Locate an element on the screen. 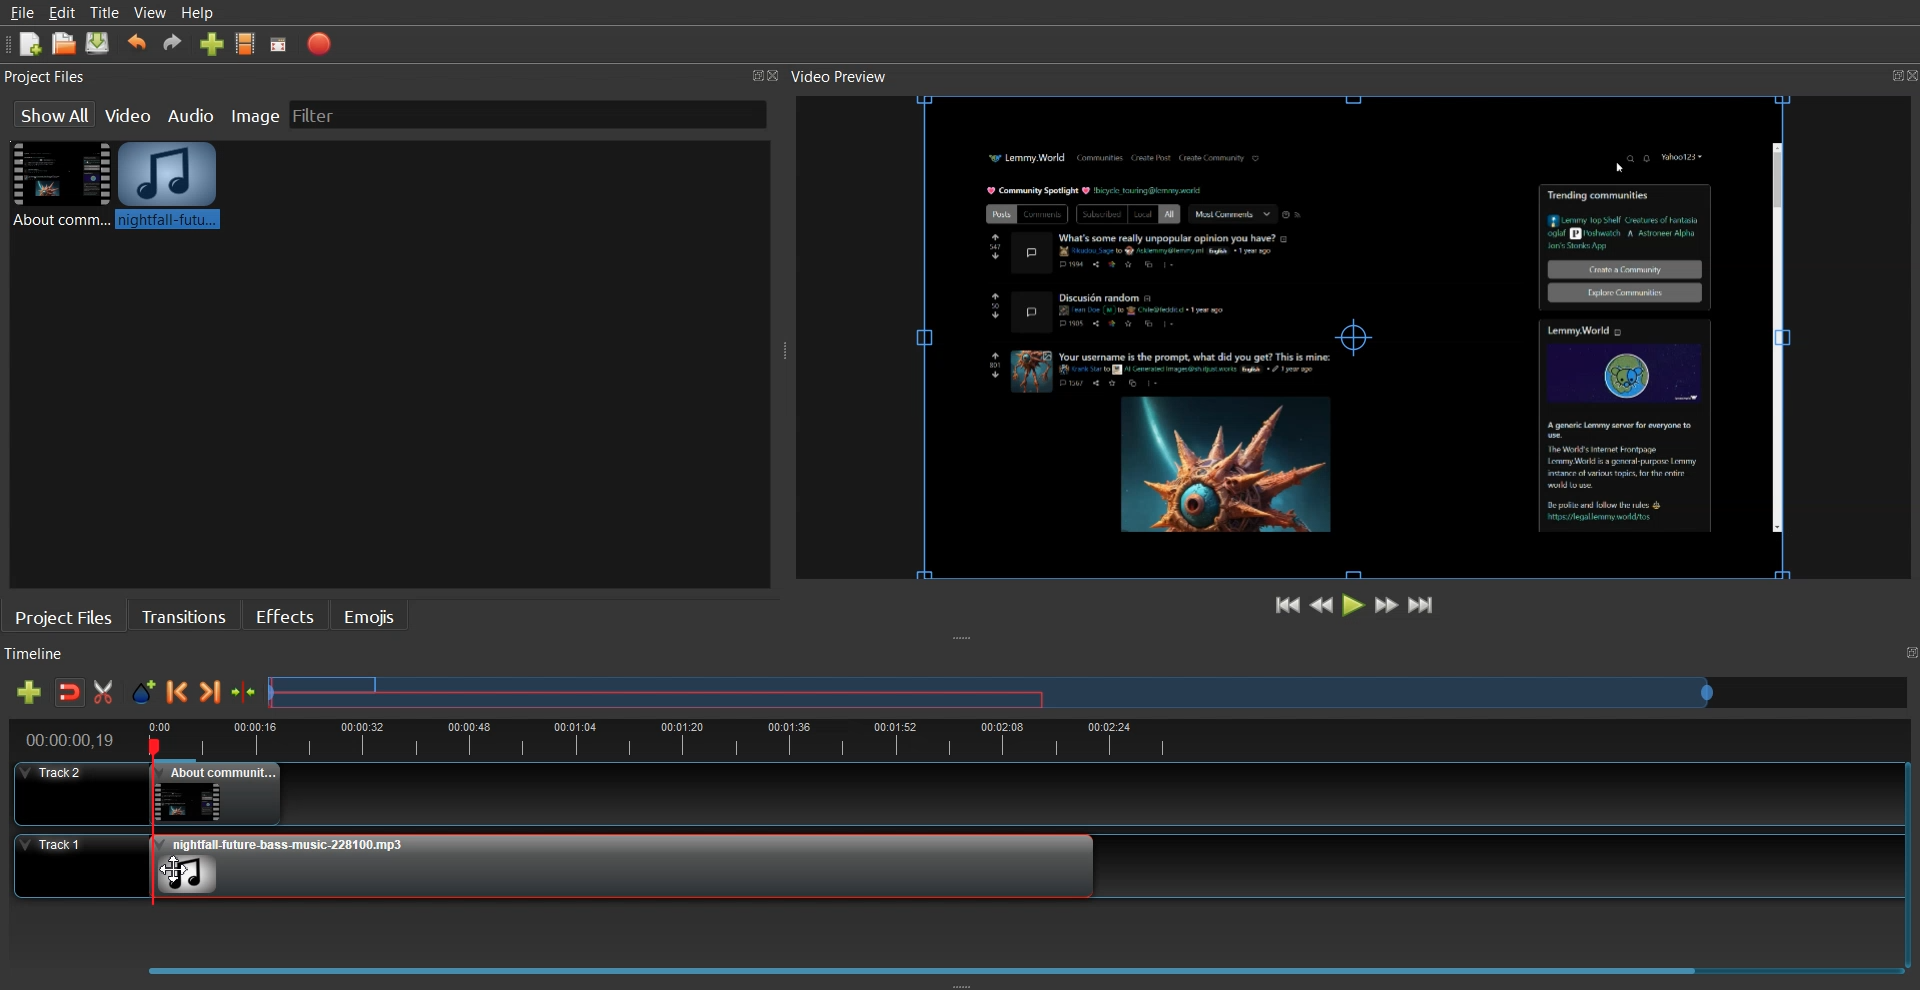 The width and height of the screenshot is (1920, 990). Audio Clip added is located at coordinates (168, 184).